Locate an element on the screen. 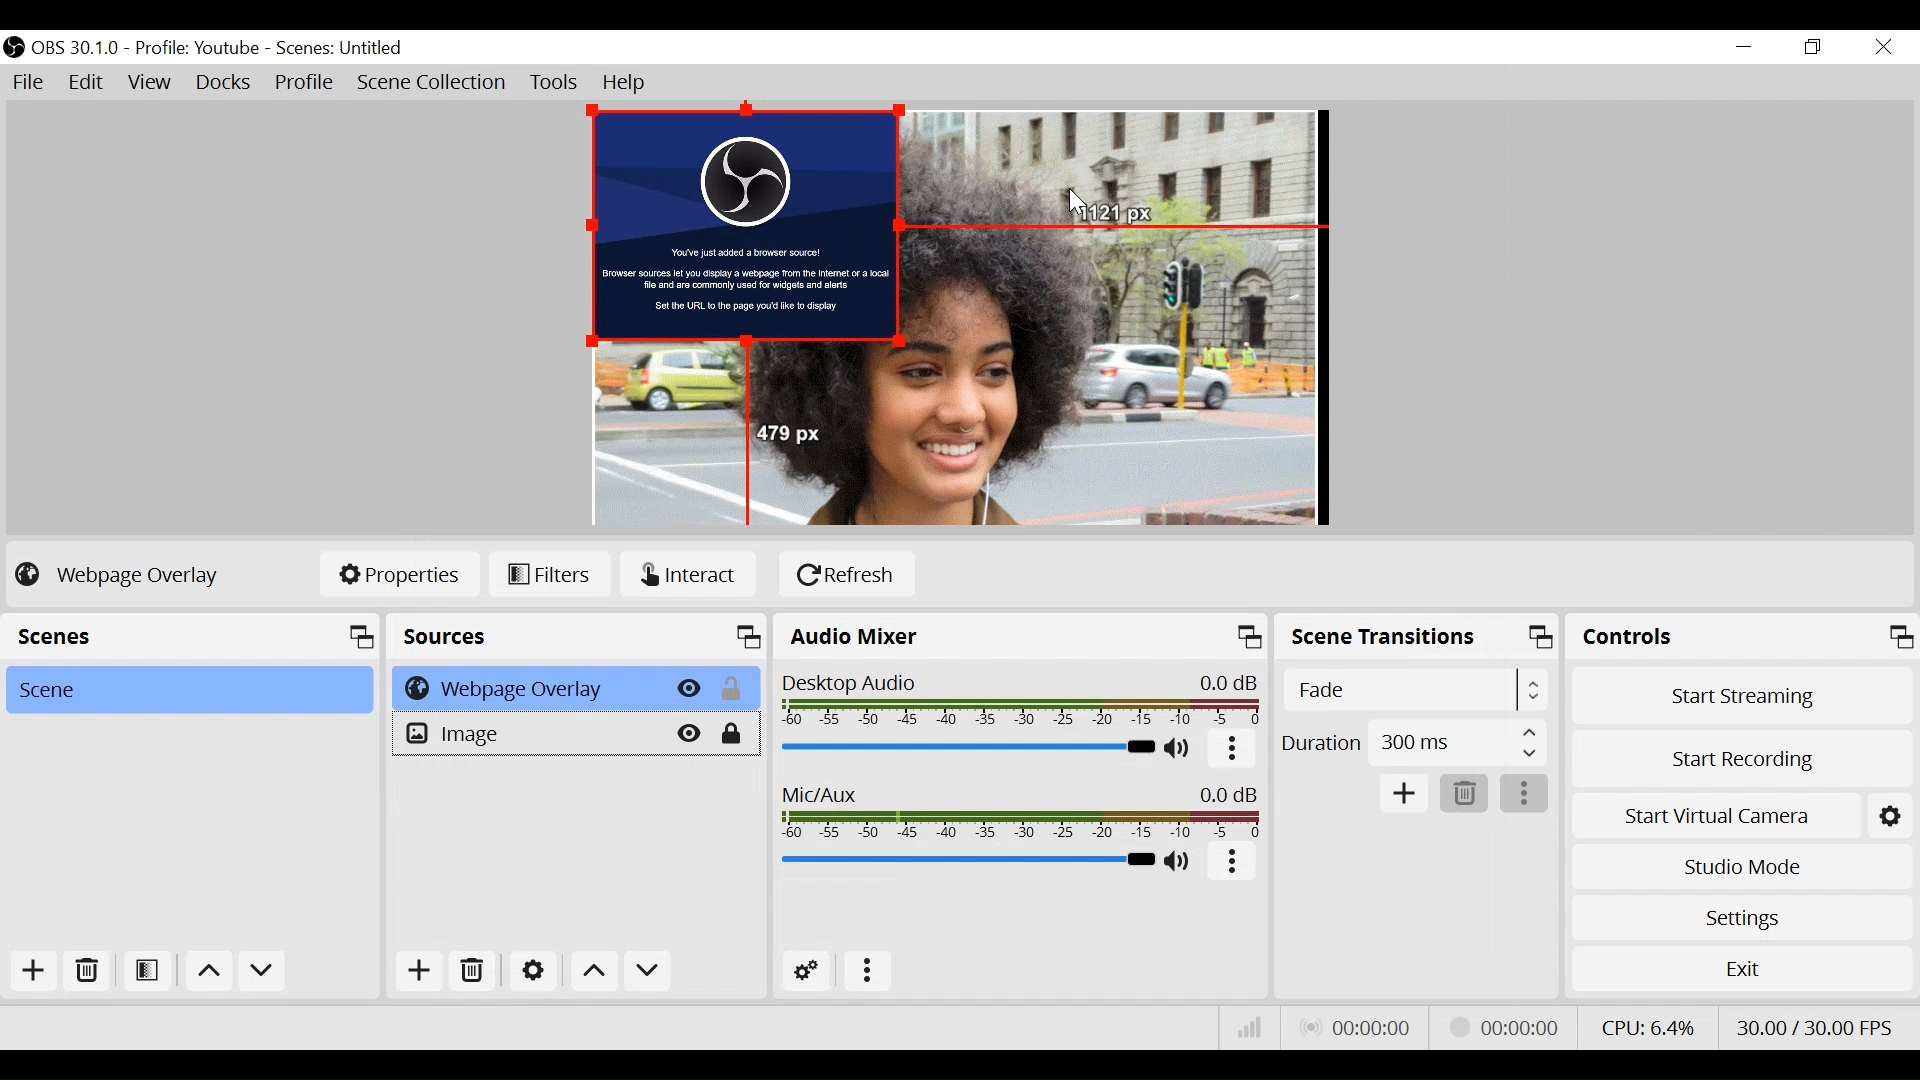 The width and height of the screenshot is (1920, 1080). Delete is located at coordinates (90, 973).